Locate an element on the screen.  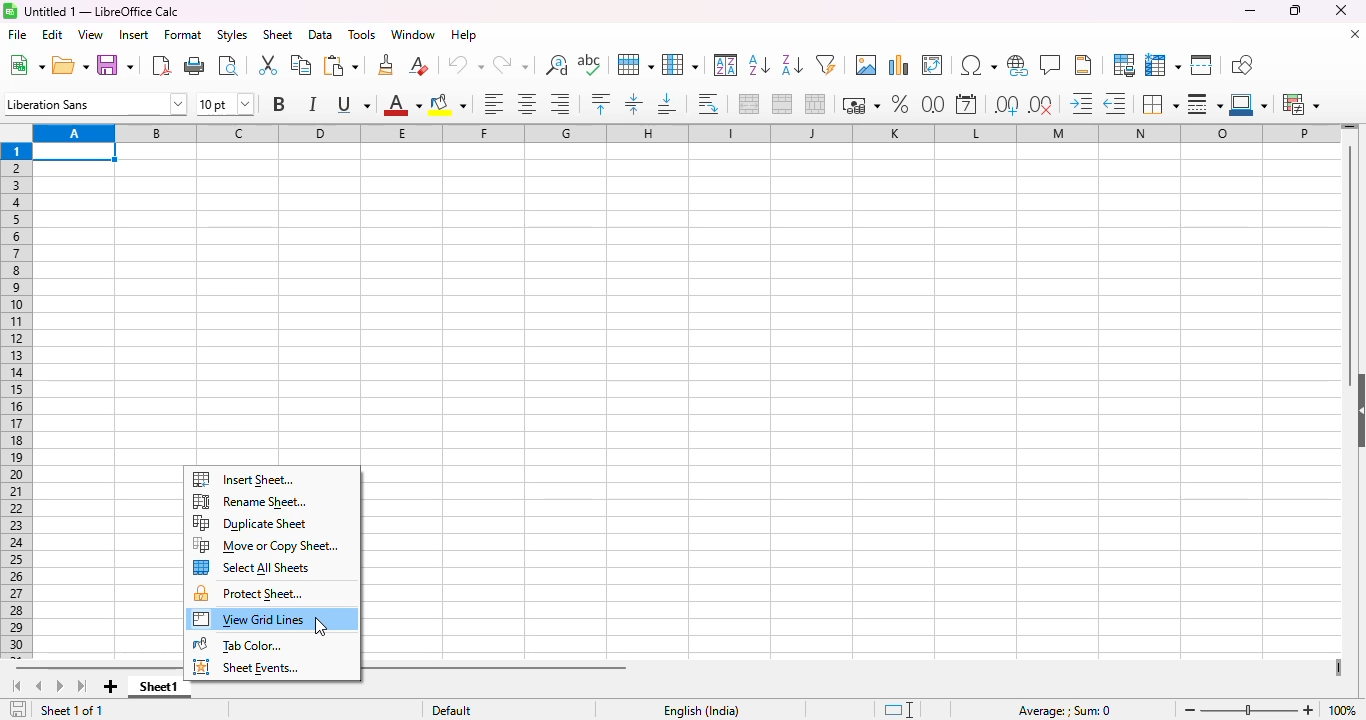
italic is located at coordinates (312, 103).